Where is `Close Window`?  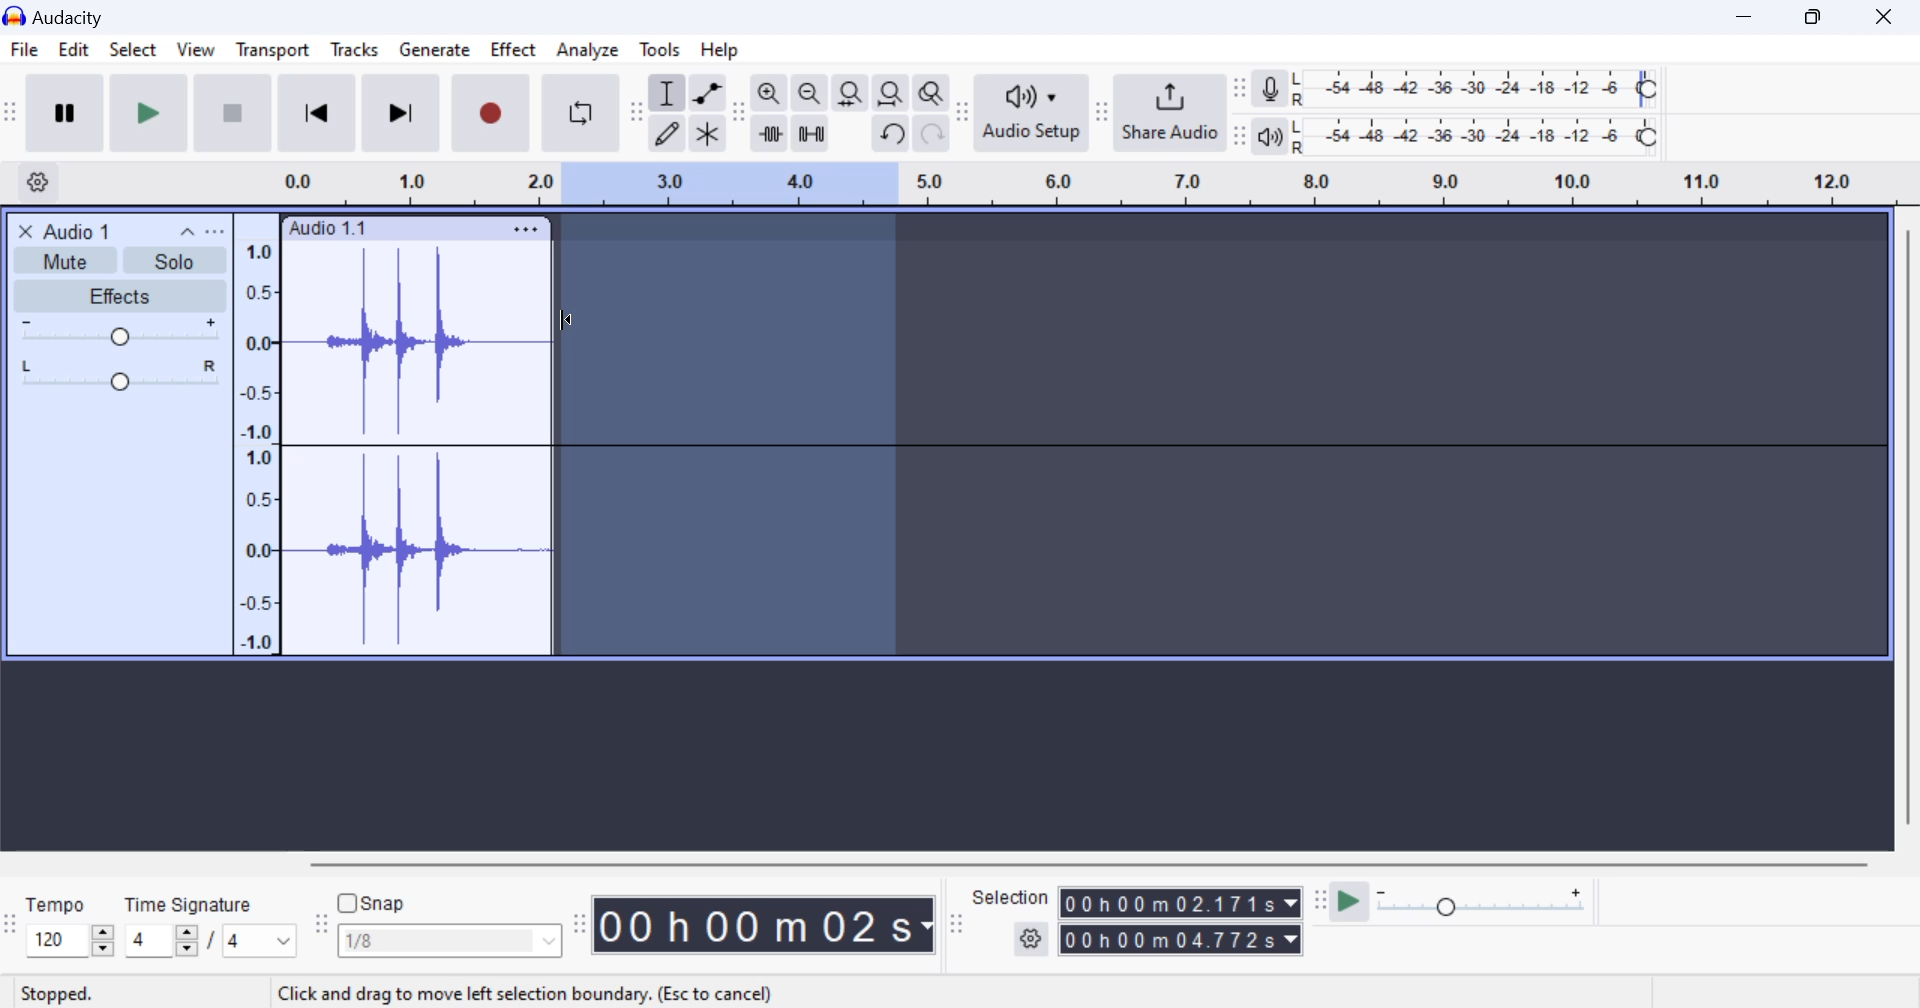 Close Window is located at coordinates (1889, 14).